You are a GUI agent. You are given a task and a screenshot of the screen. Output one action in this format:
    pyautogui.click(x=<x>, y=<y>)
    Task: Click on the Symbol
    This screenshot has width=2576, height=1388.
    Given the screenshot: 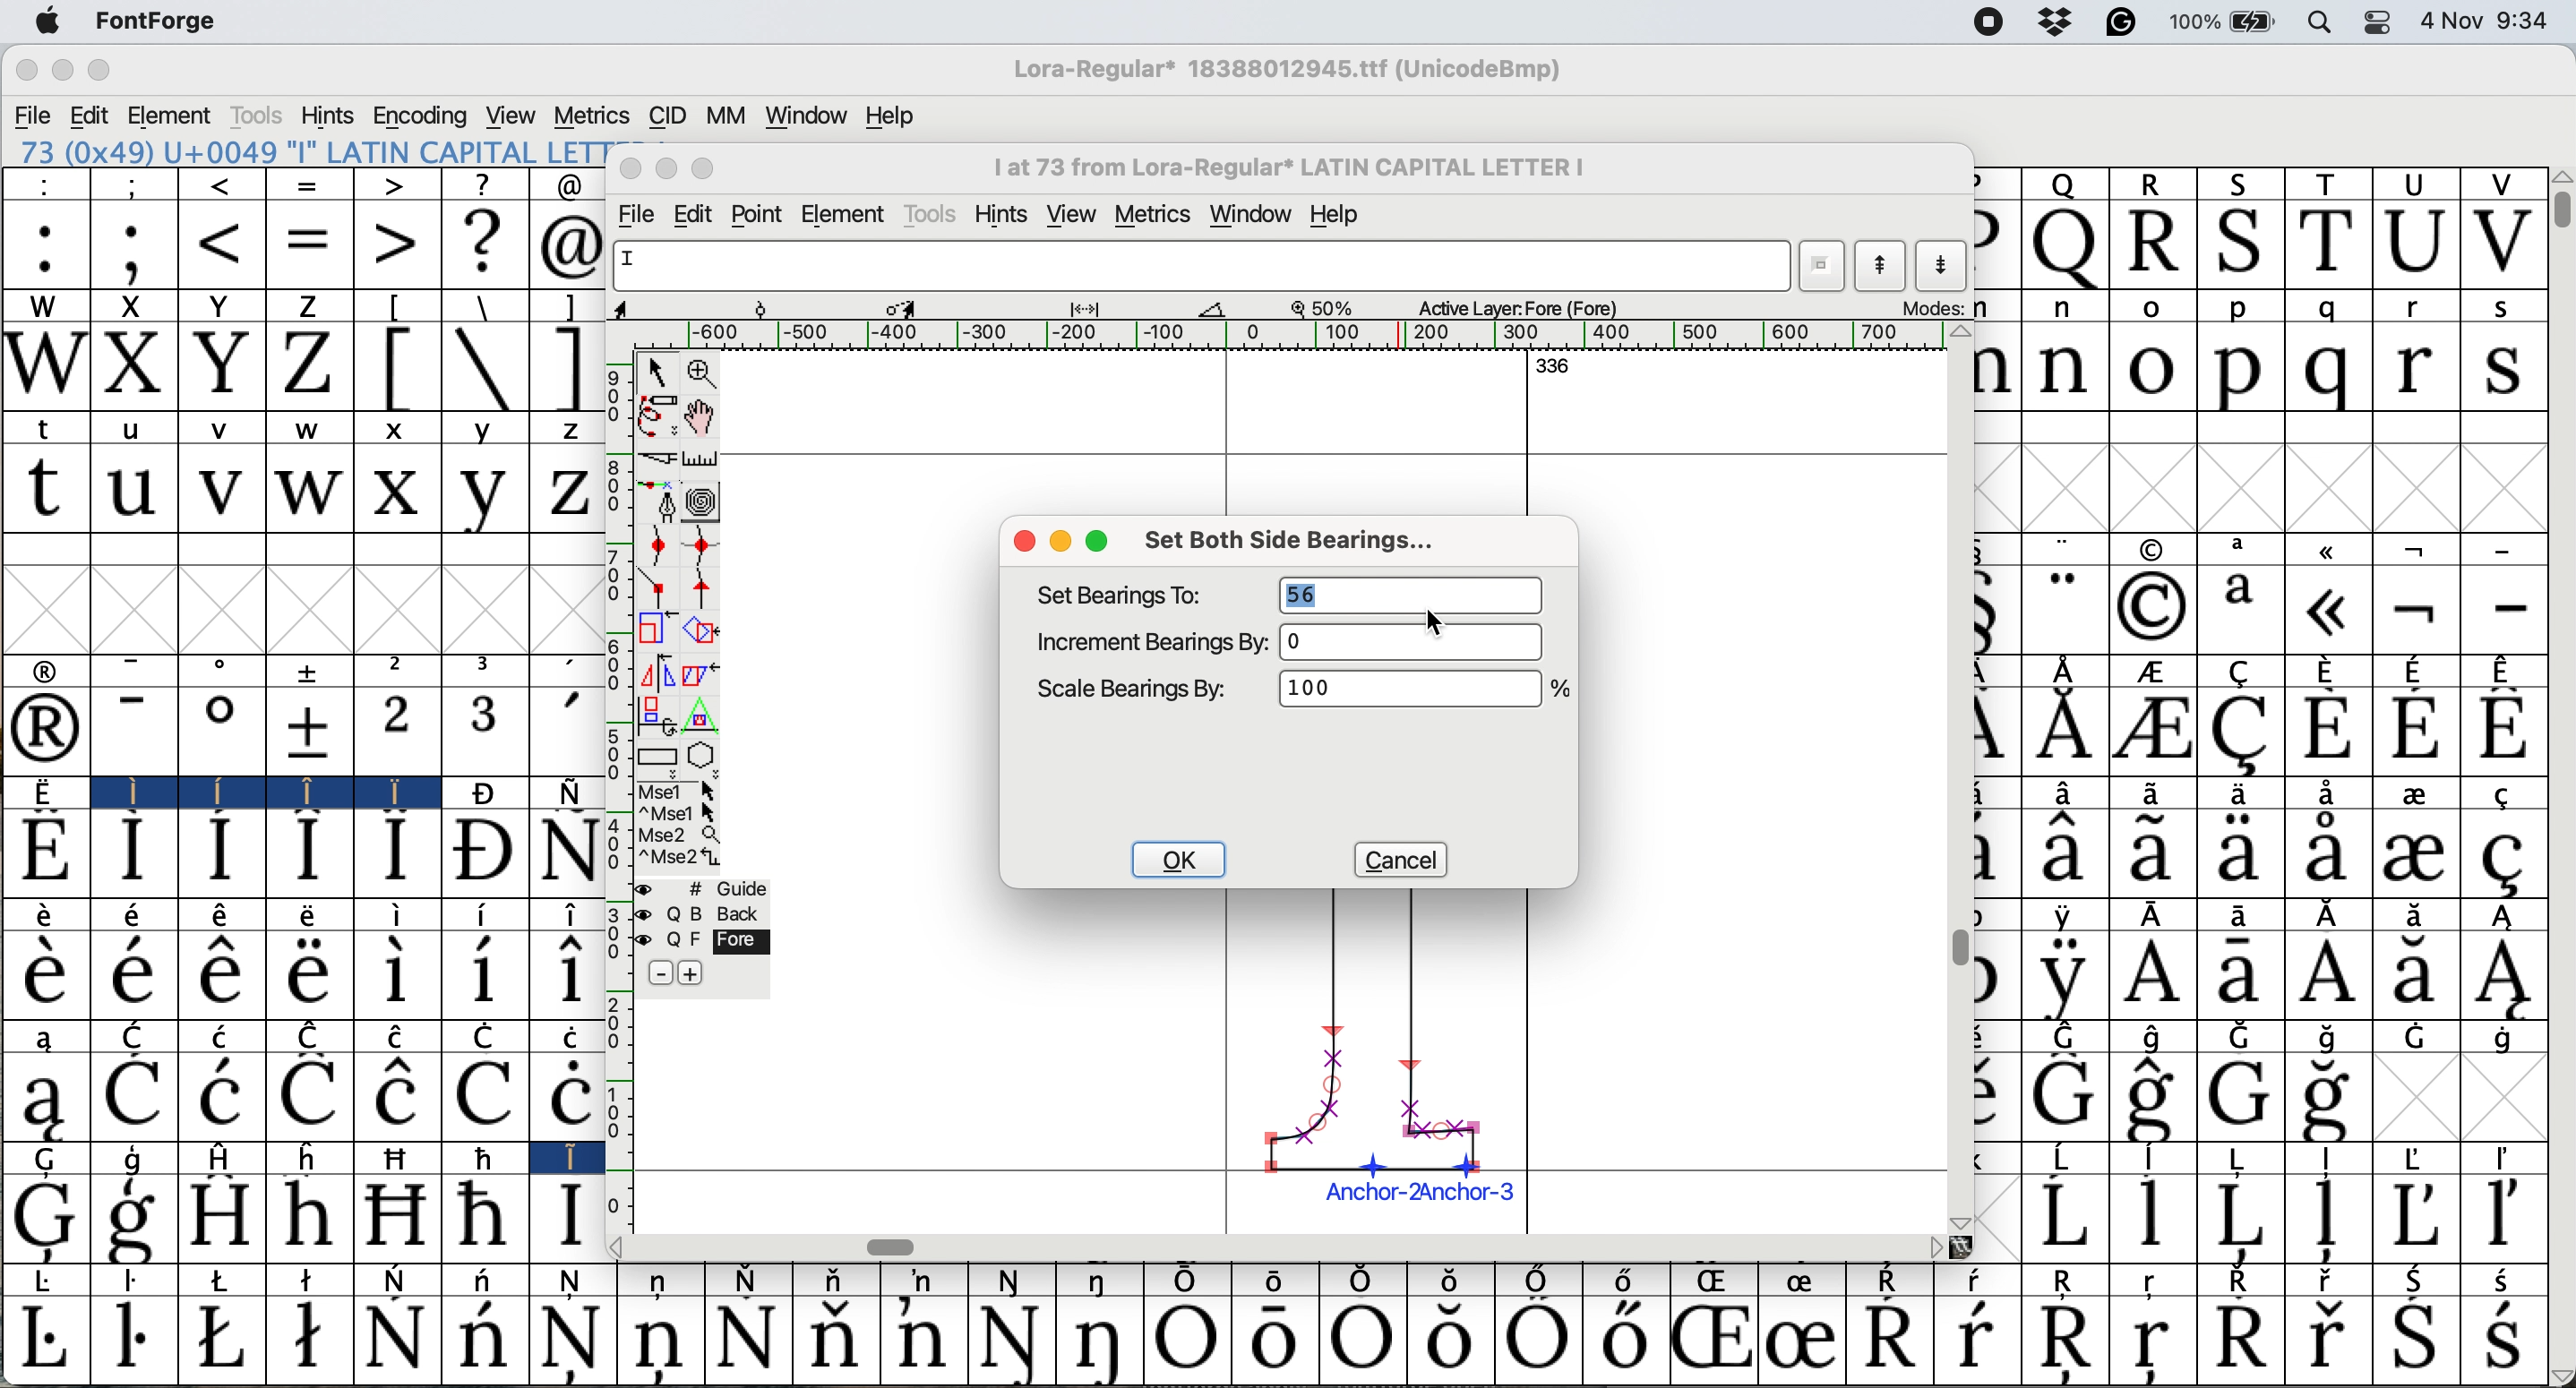 What is the action you would take?
    pyautogui.click(x=564, y=1034)
    